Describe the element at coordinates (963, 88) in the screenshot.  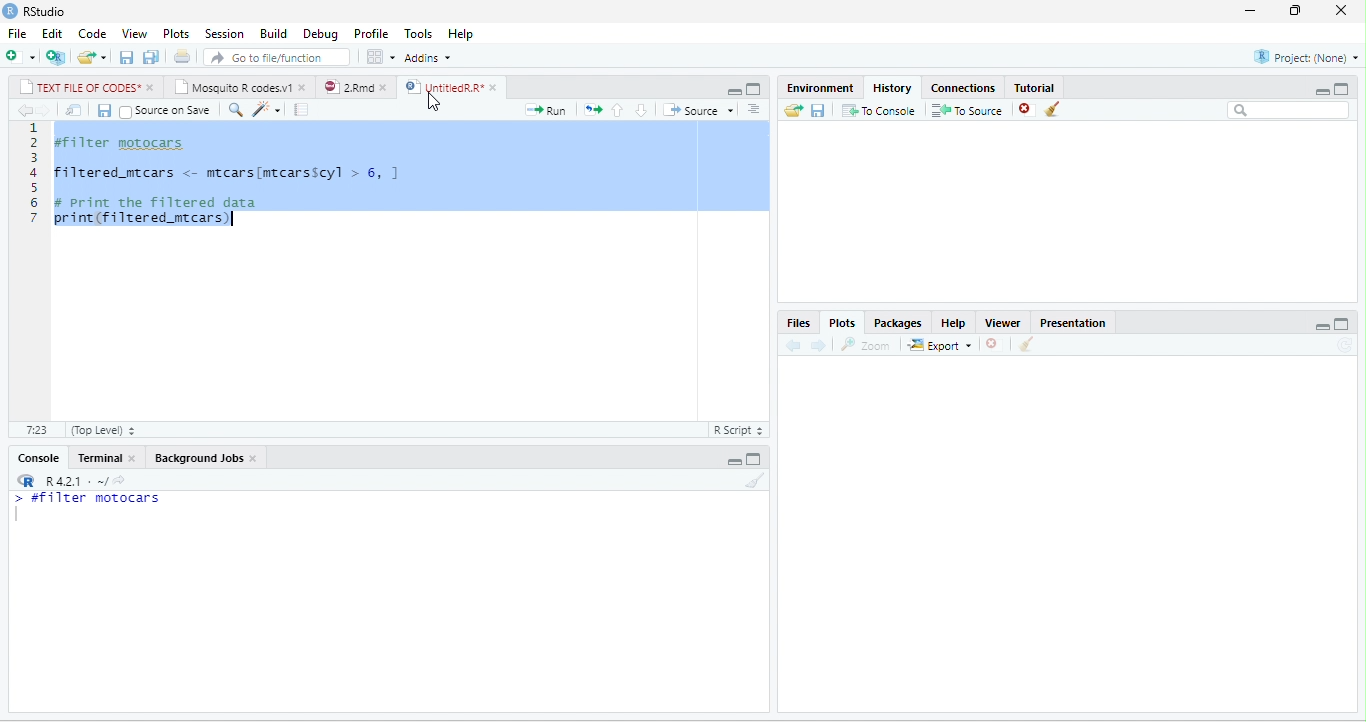
I see `Connections` at that location.